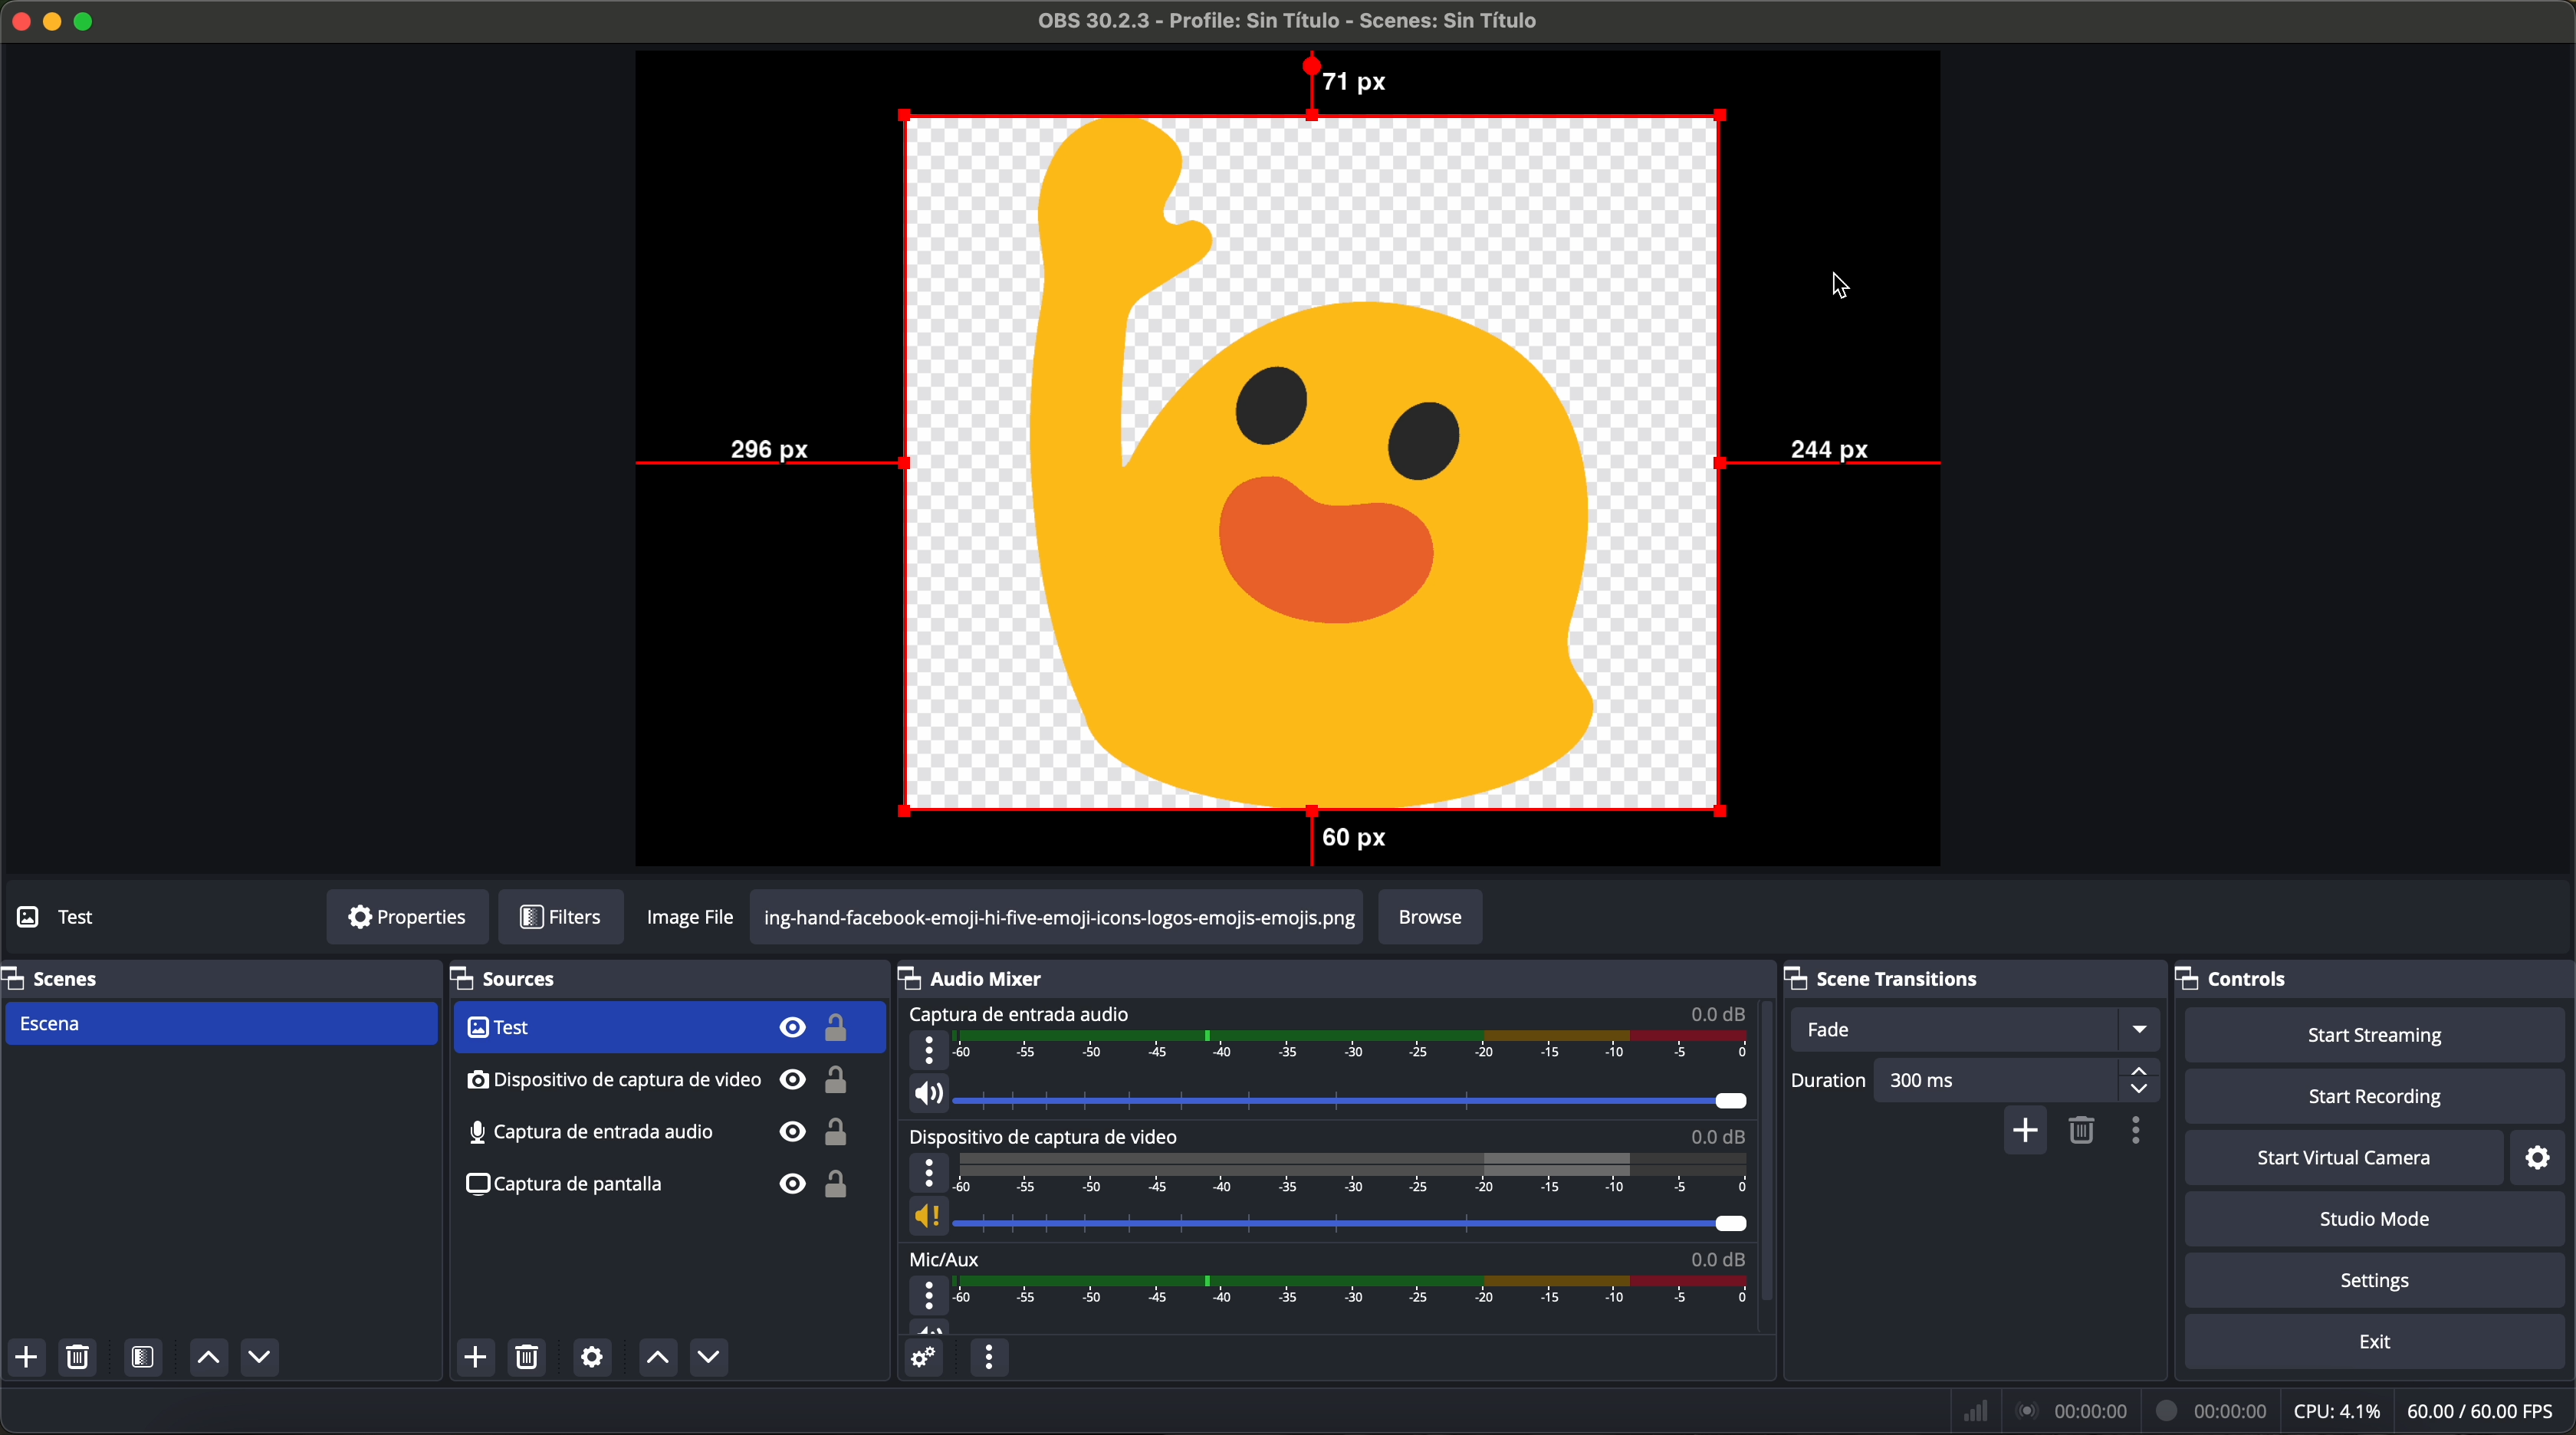  Describe the element at coordinates (2381, 1282) in the screenshot. I see `settings` at that location.